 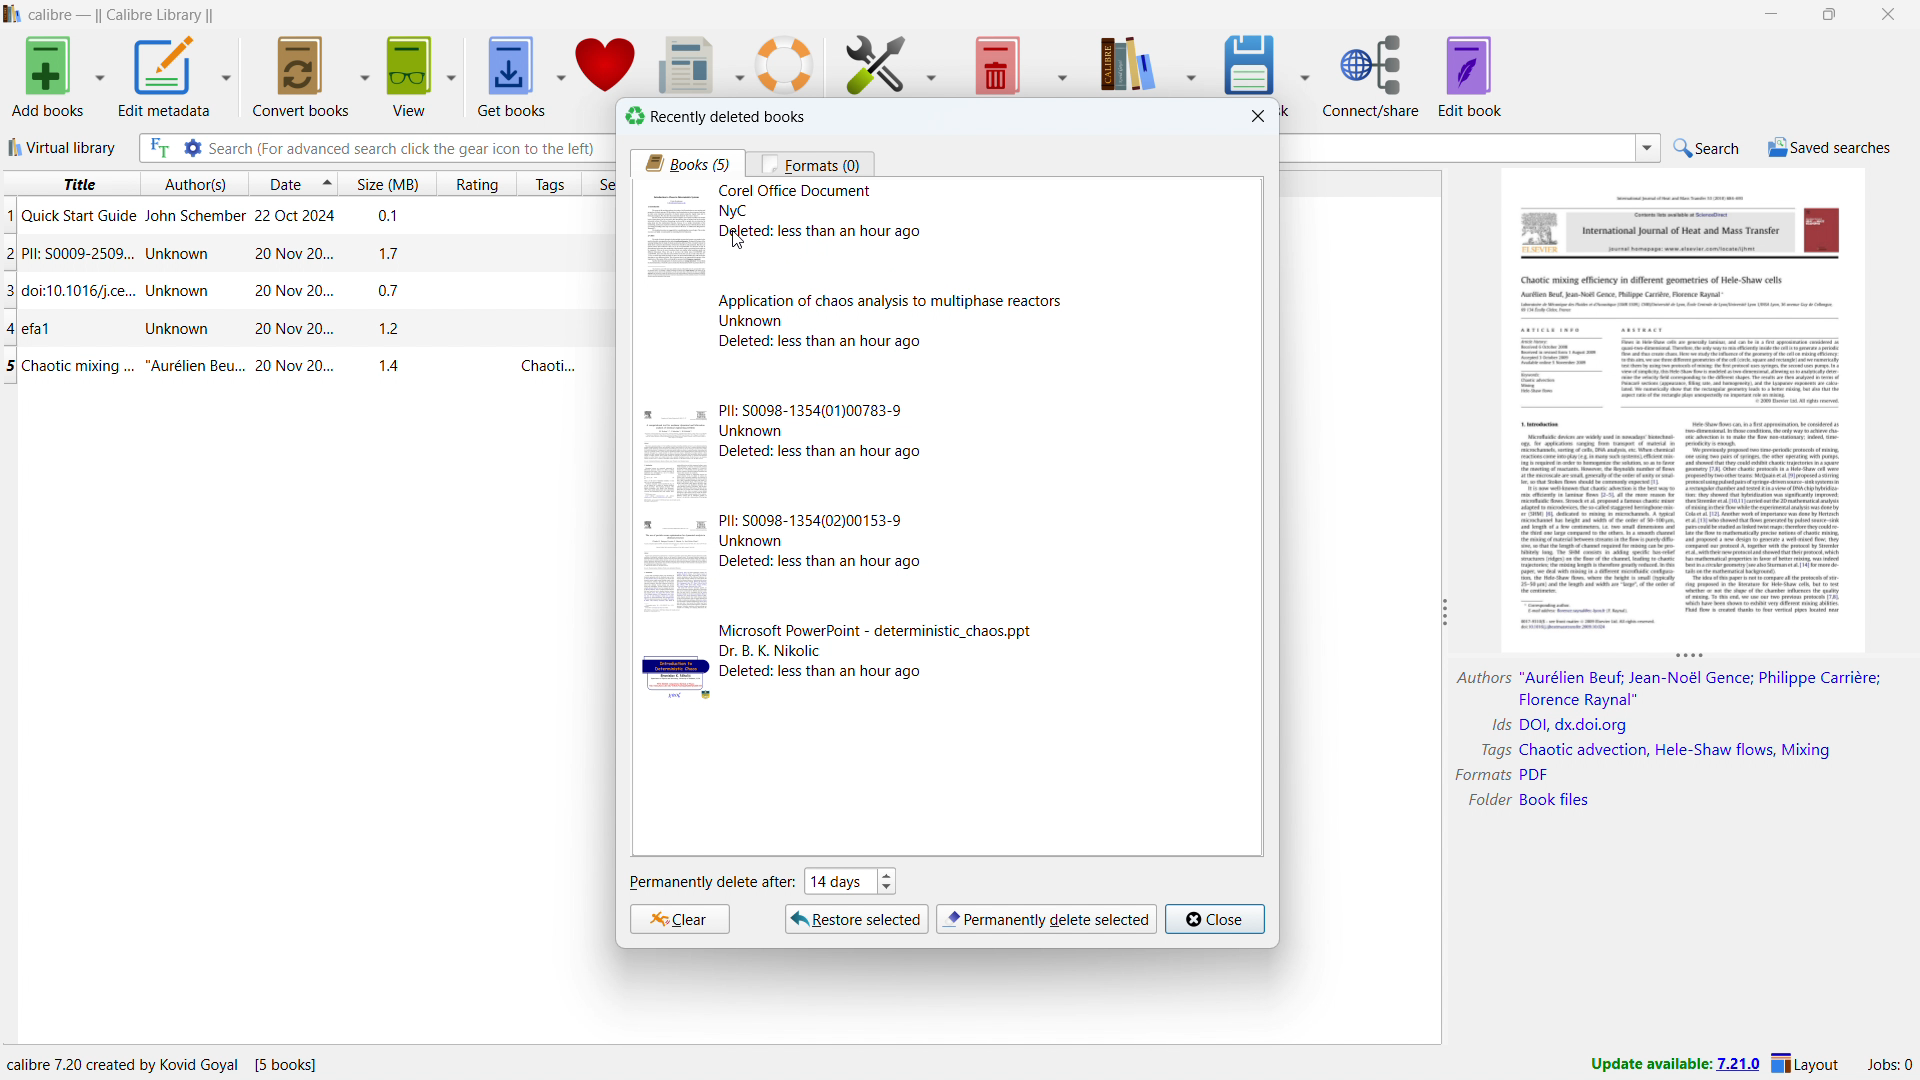 What do you see at coordinates (1648, 149) in the screenshot?
I see `search history` at bounding box center [1648, 149].